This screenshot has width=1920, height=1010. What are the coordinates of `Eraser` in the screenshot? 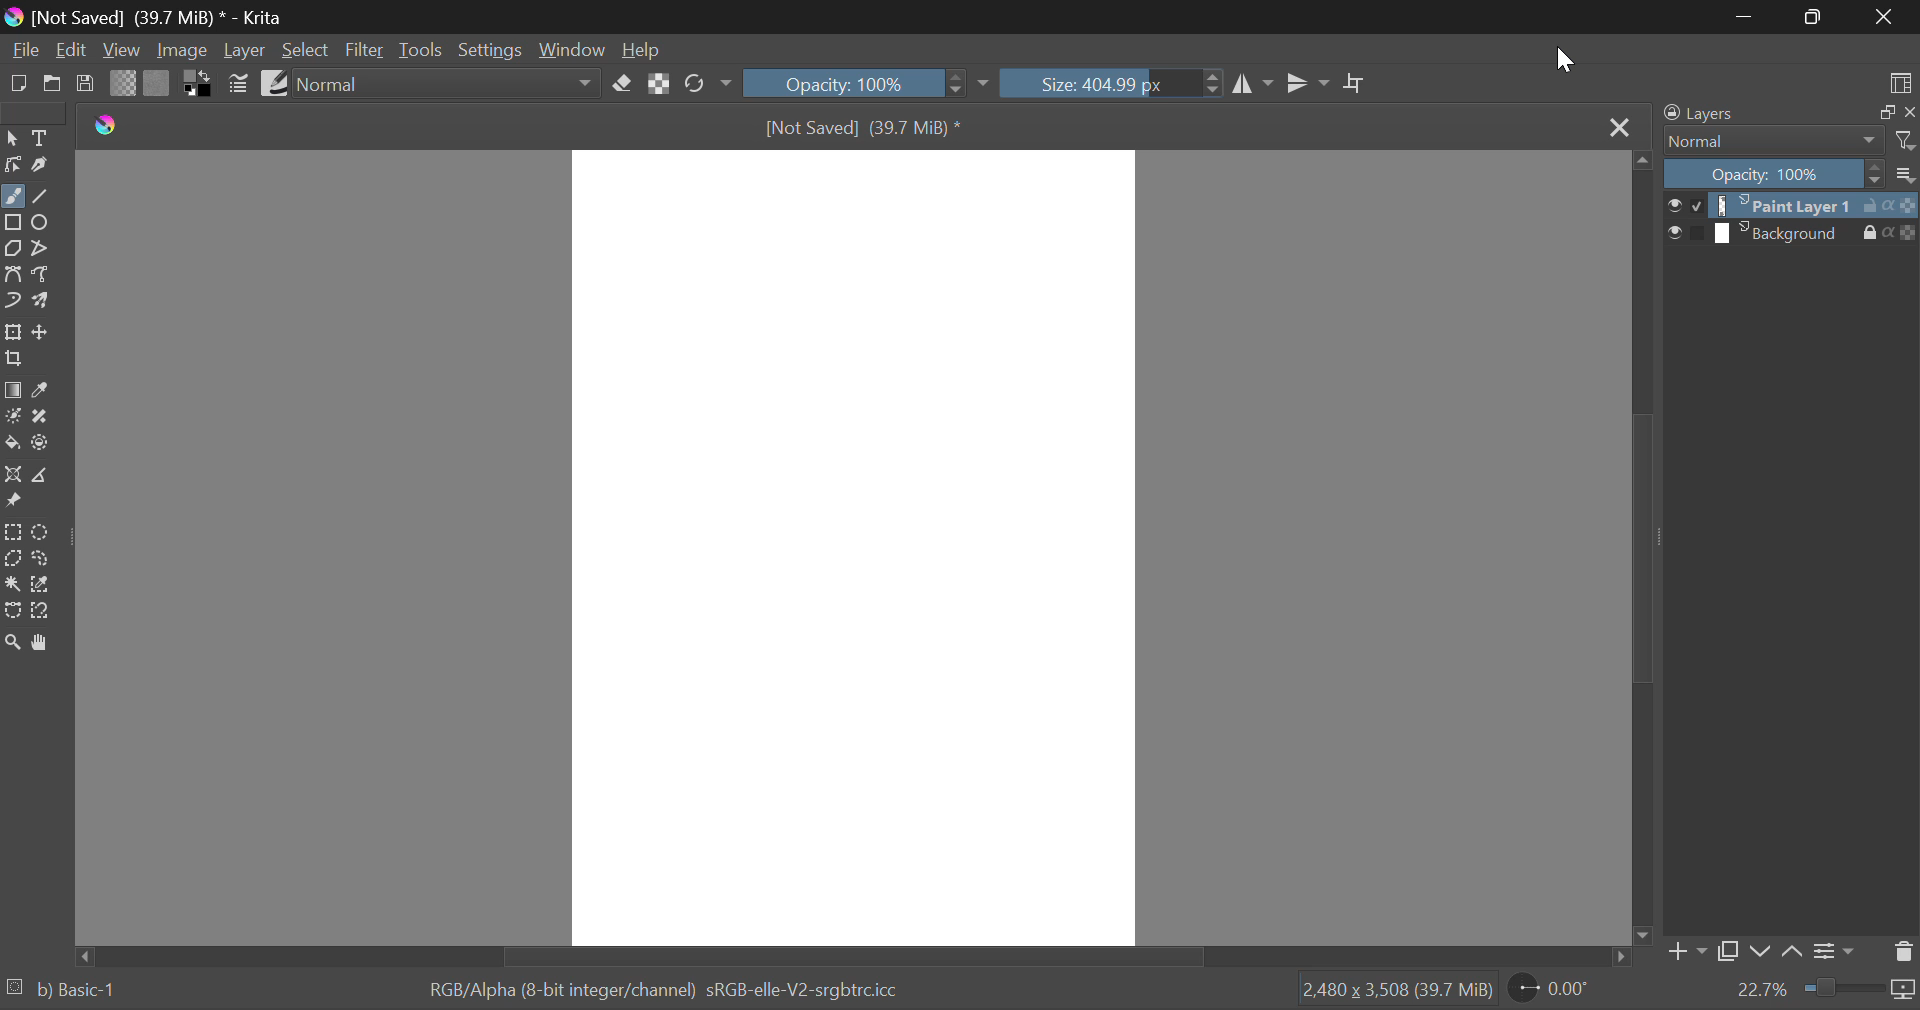 It's located at (622, 84).